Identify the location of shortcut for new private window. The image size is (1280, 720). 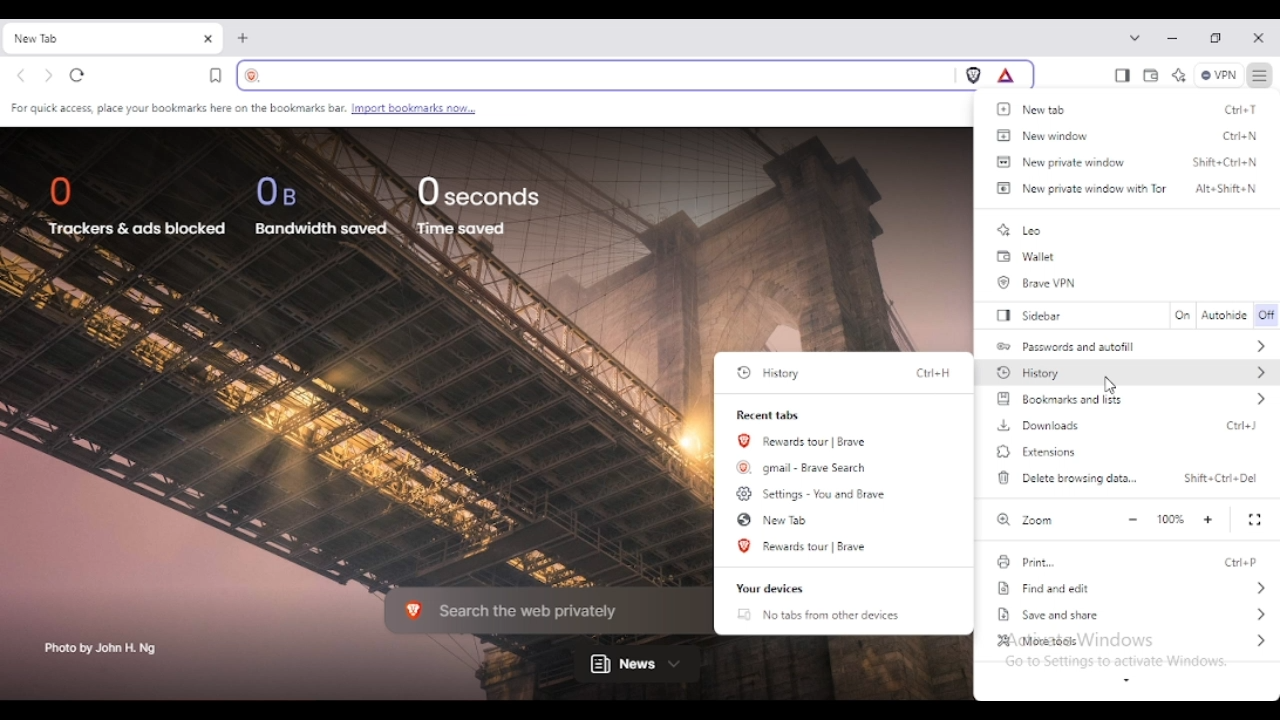
(1226, 161).